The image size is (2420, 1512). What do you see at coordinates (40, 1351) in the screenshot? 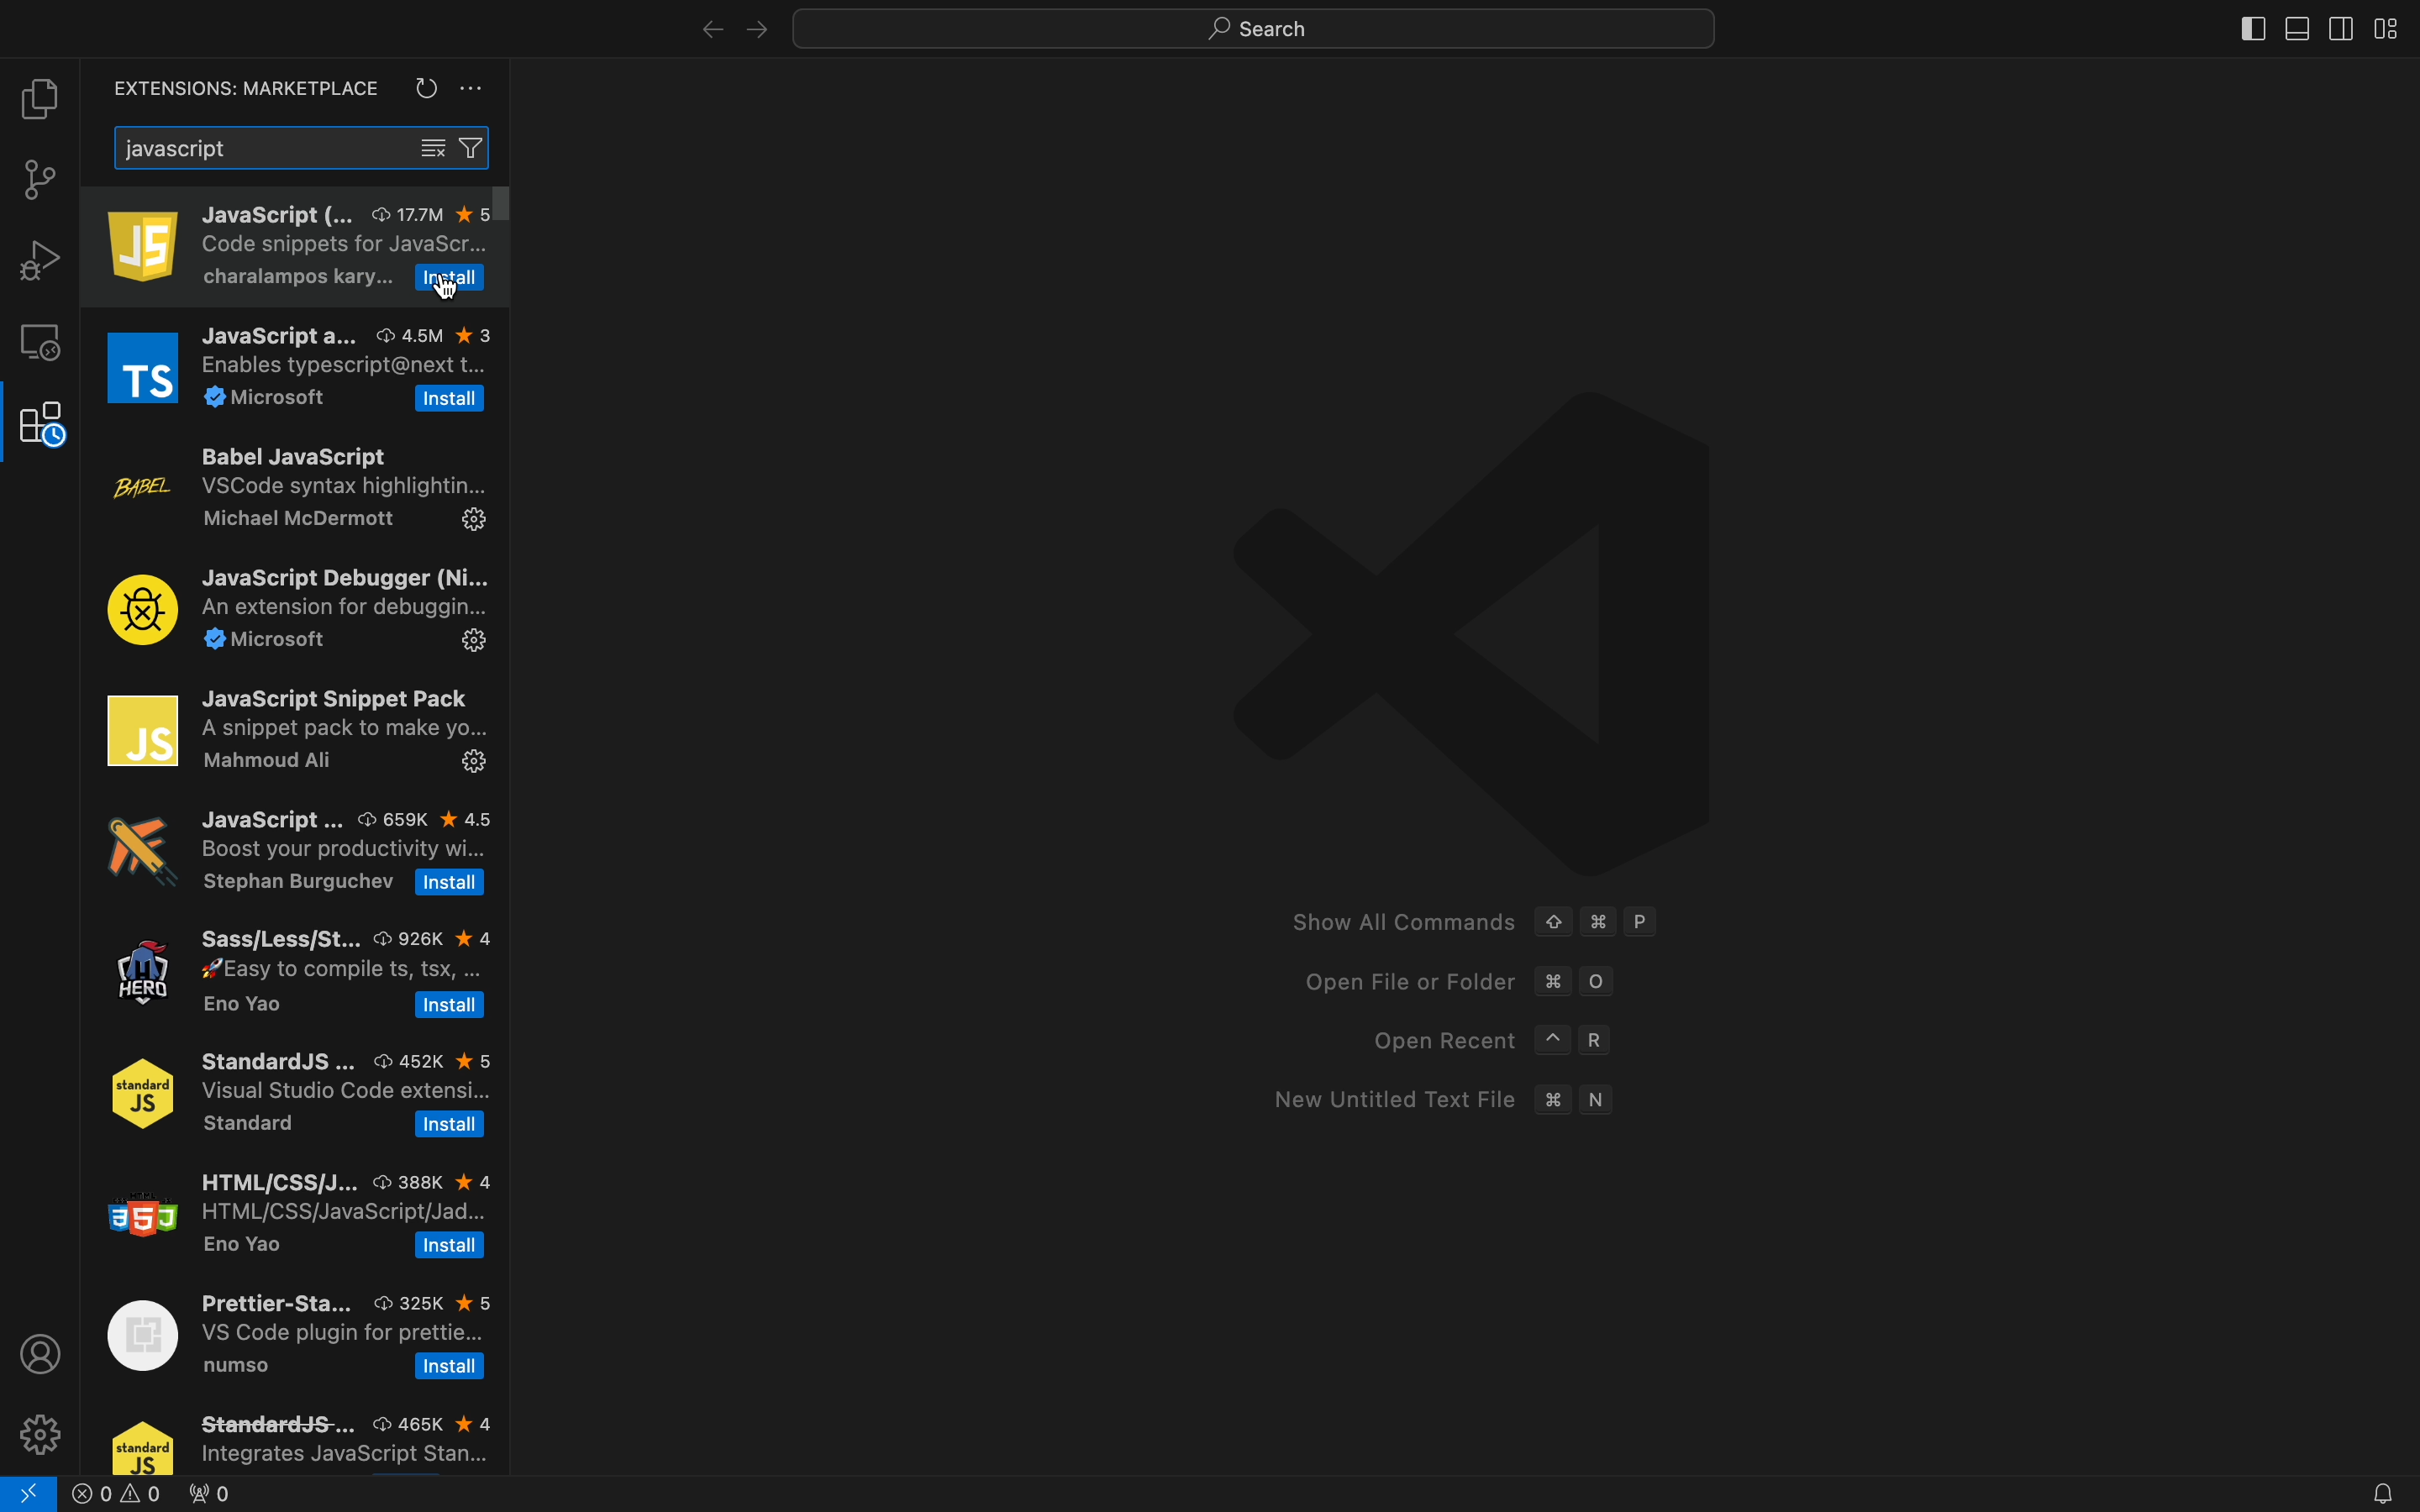
I see `profile` at bounding box center [40, 1351].